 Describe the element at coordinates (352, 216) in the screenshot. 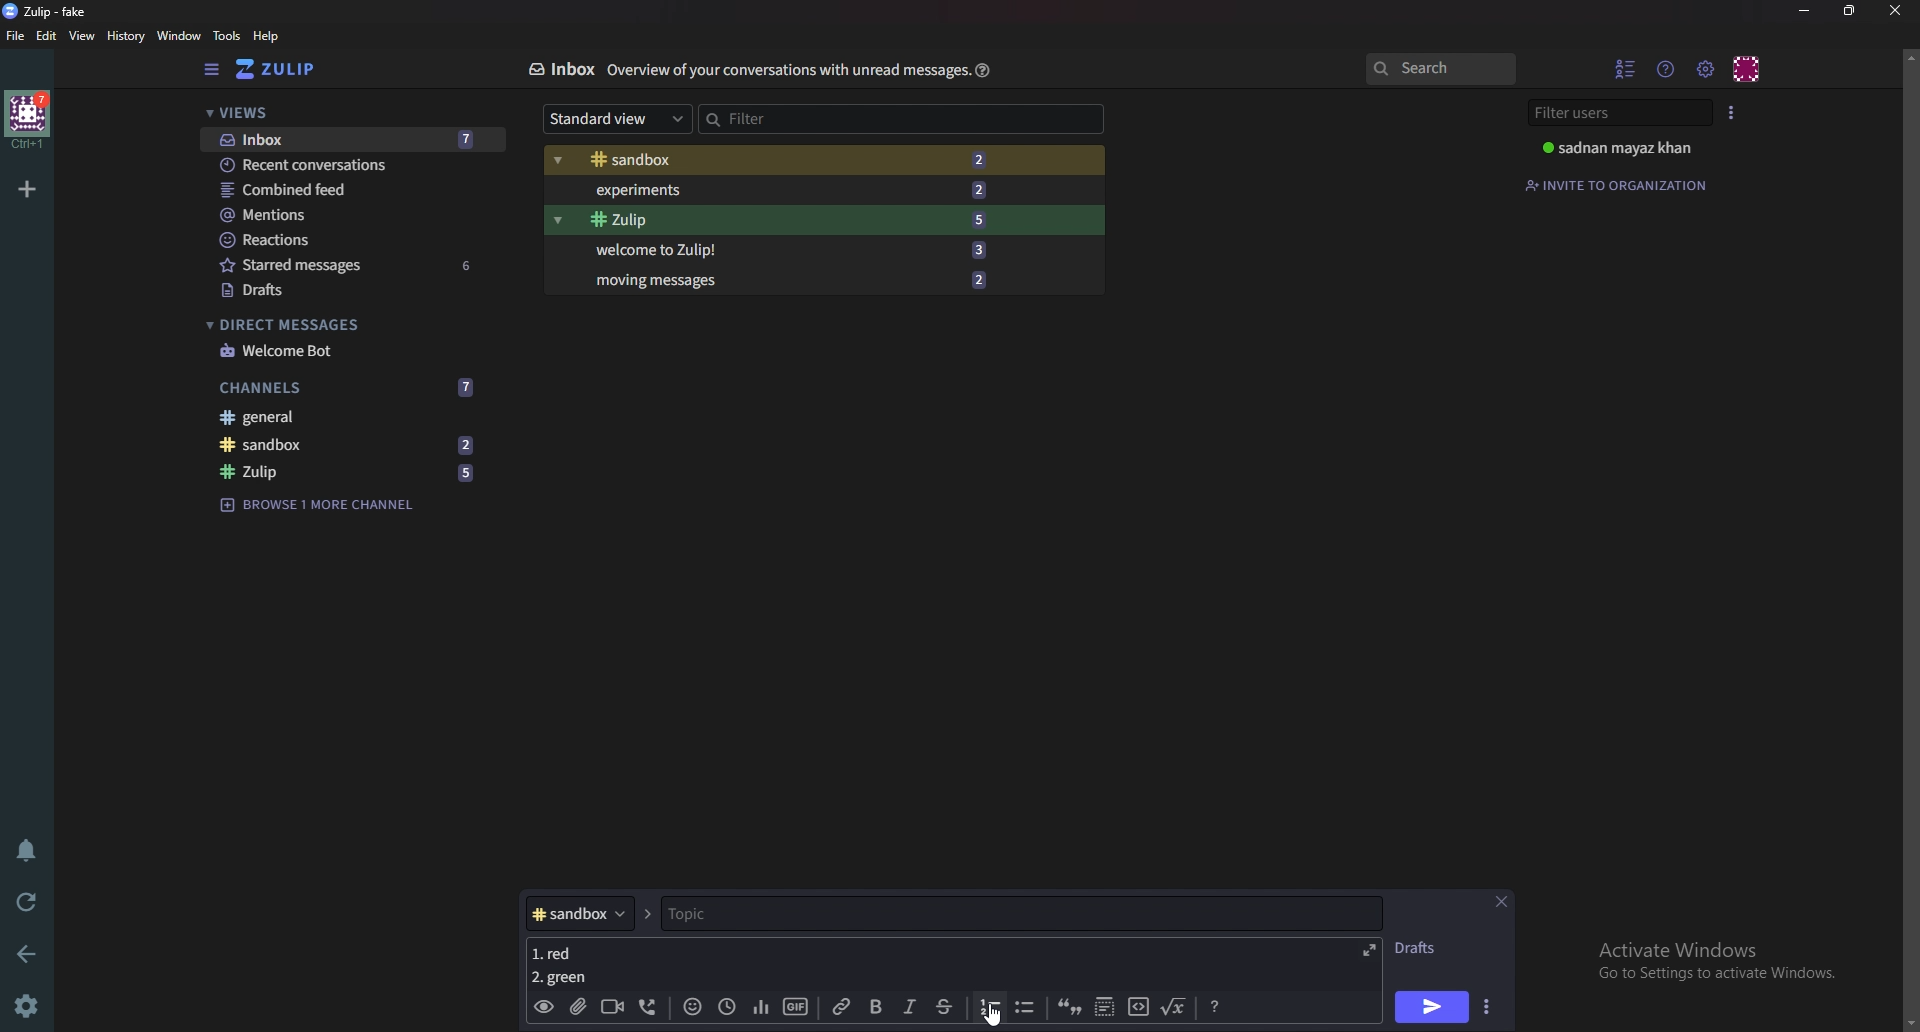

I see `mentions` at that location.